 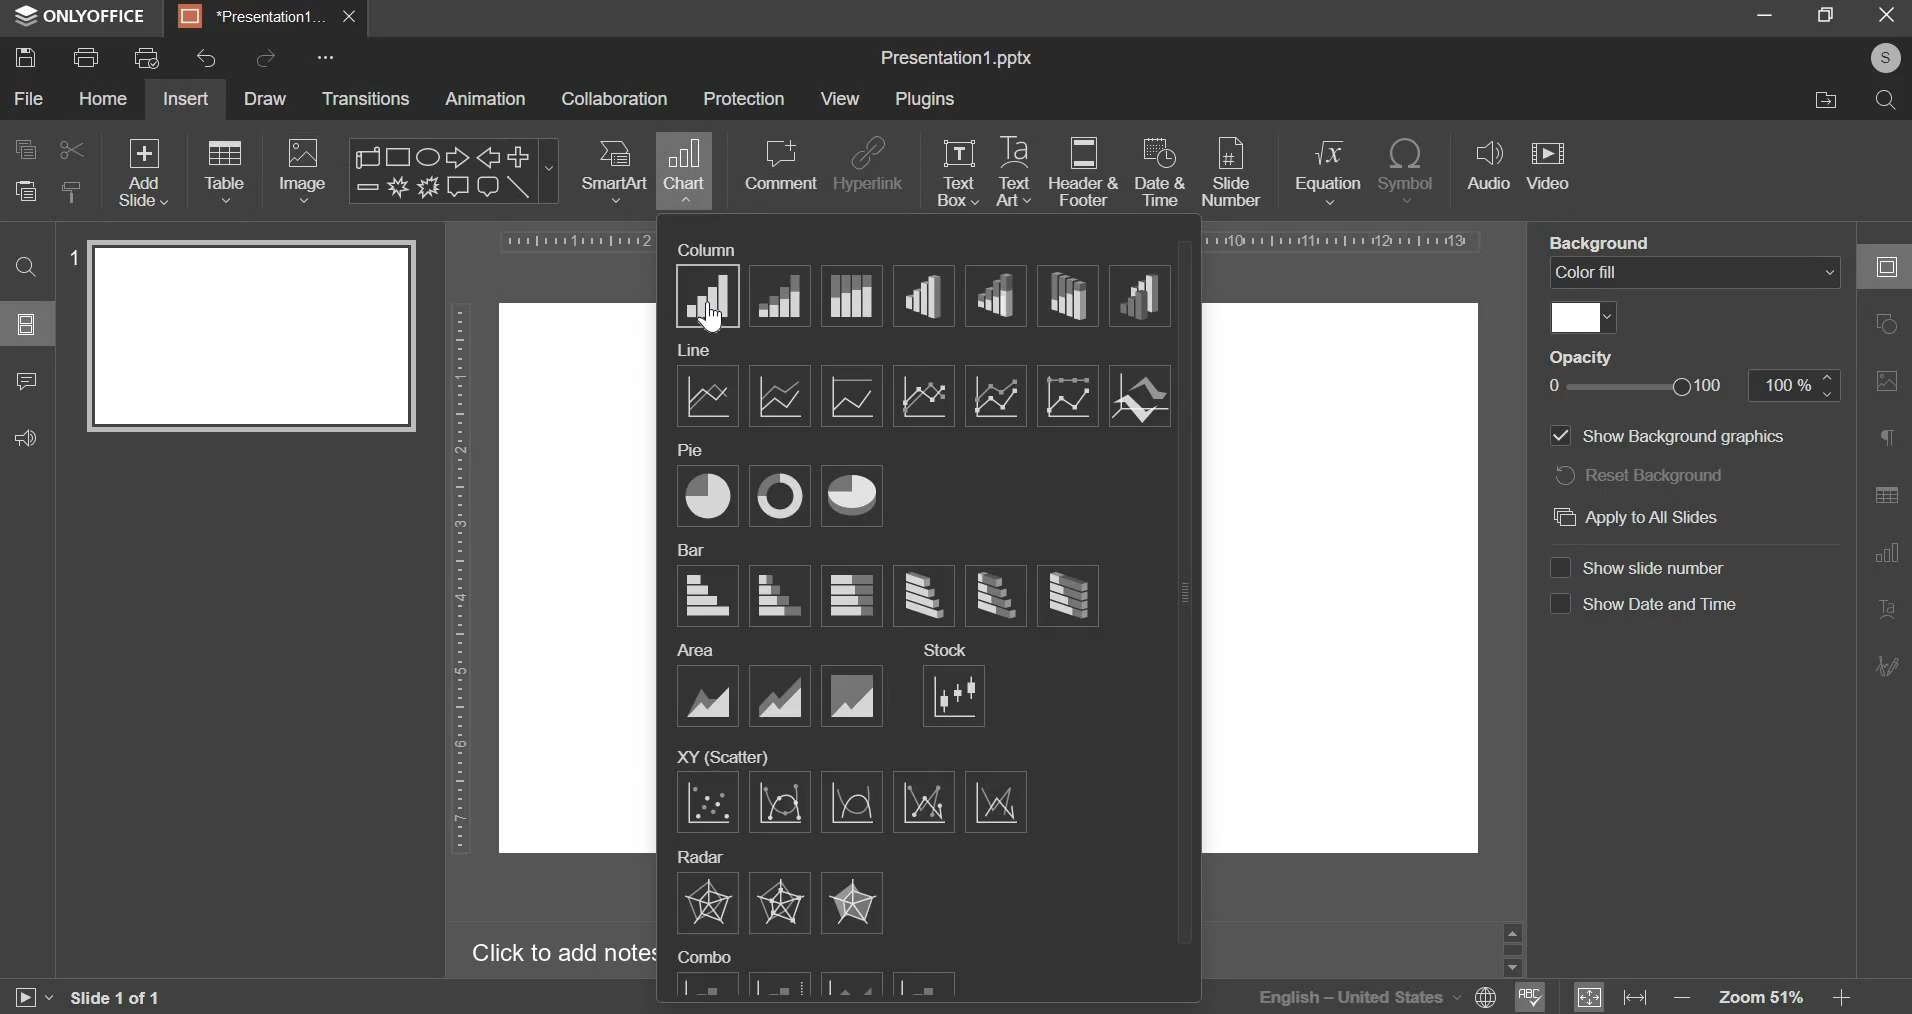 What do you see at coordinates (142, 171) in the screenshot?
I see `add slide` at bounding box center [142, 171].